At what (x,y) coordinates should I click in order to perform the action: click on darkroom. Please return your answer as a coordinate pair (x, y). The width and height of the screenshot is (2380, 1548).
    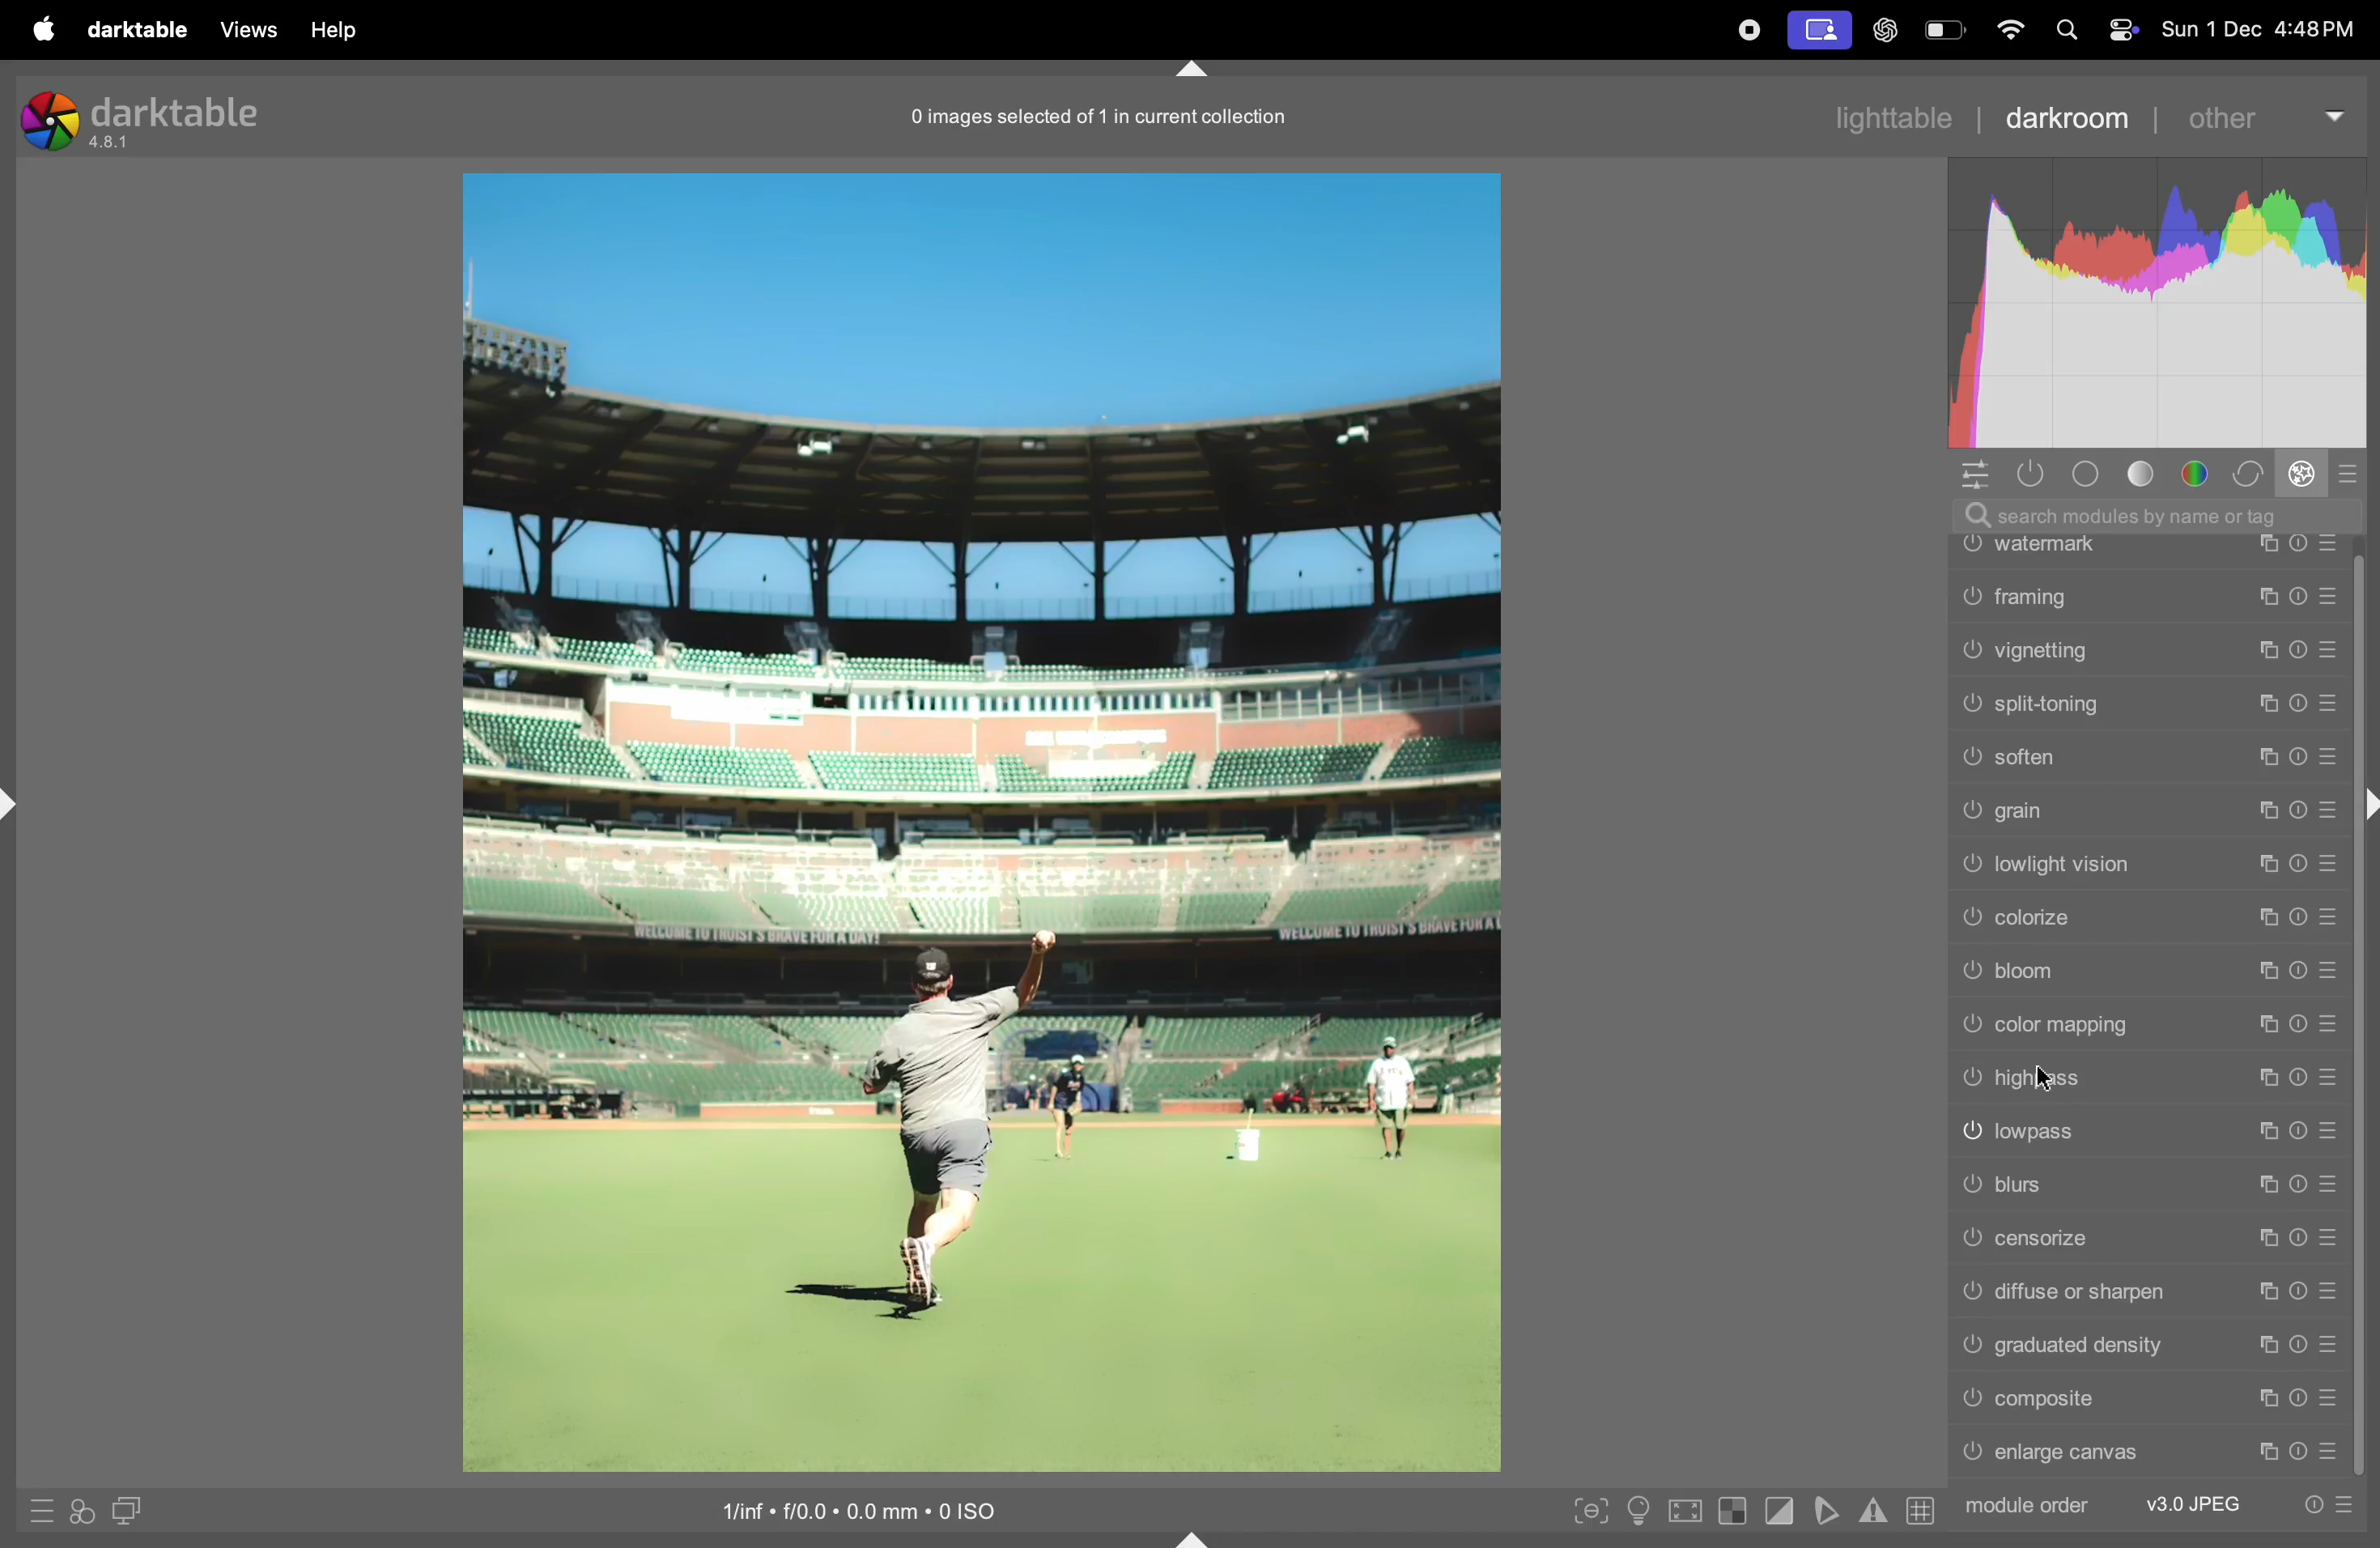
    Looking at the image, I should click on (2062, 114).